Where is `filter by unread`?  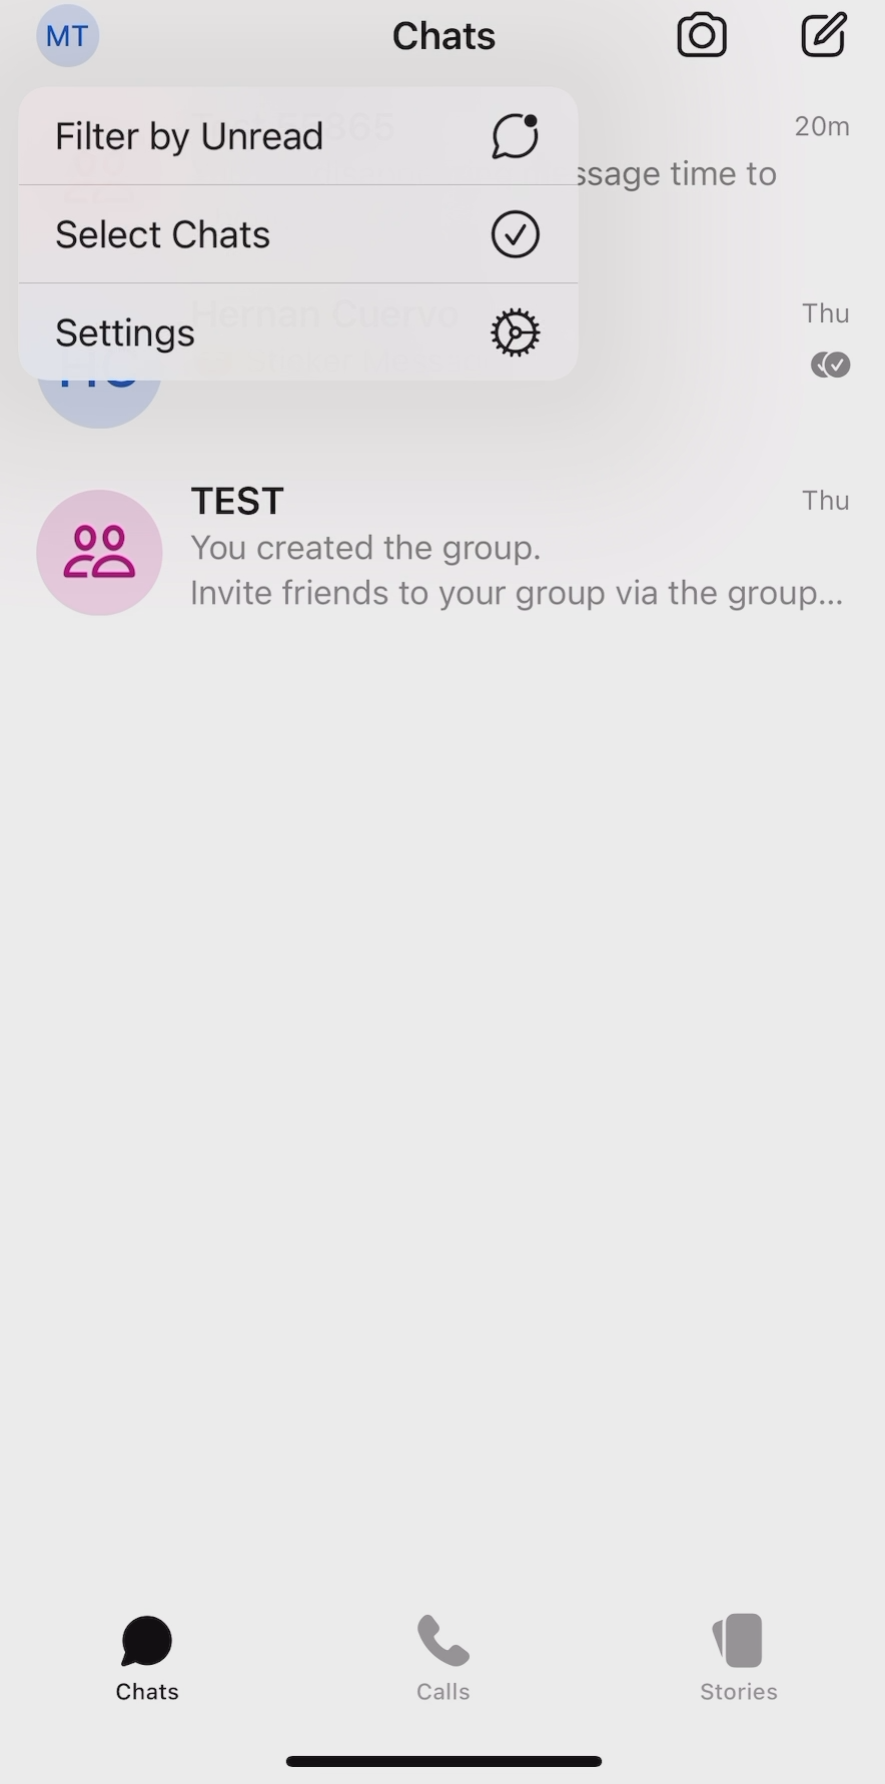 filter by unread is located at coordinates (300, 136).